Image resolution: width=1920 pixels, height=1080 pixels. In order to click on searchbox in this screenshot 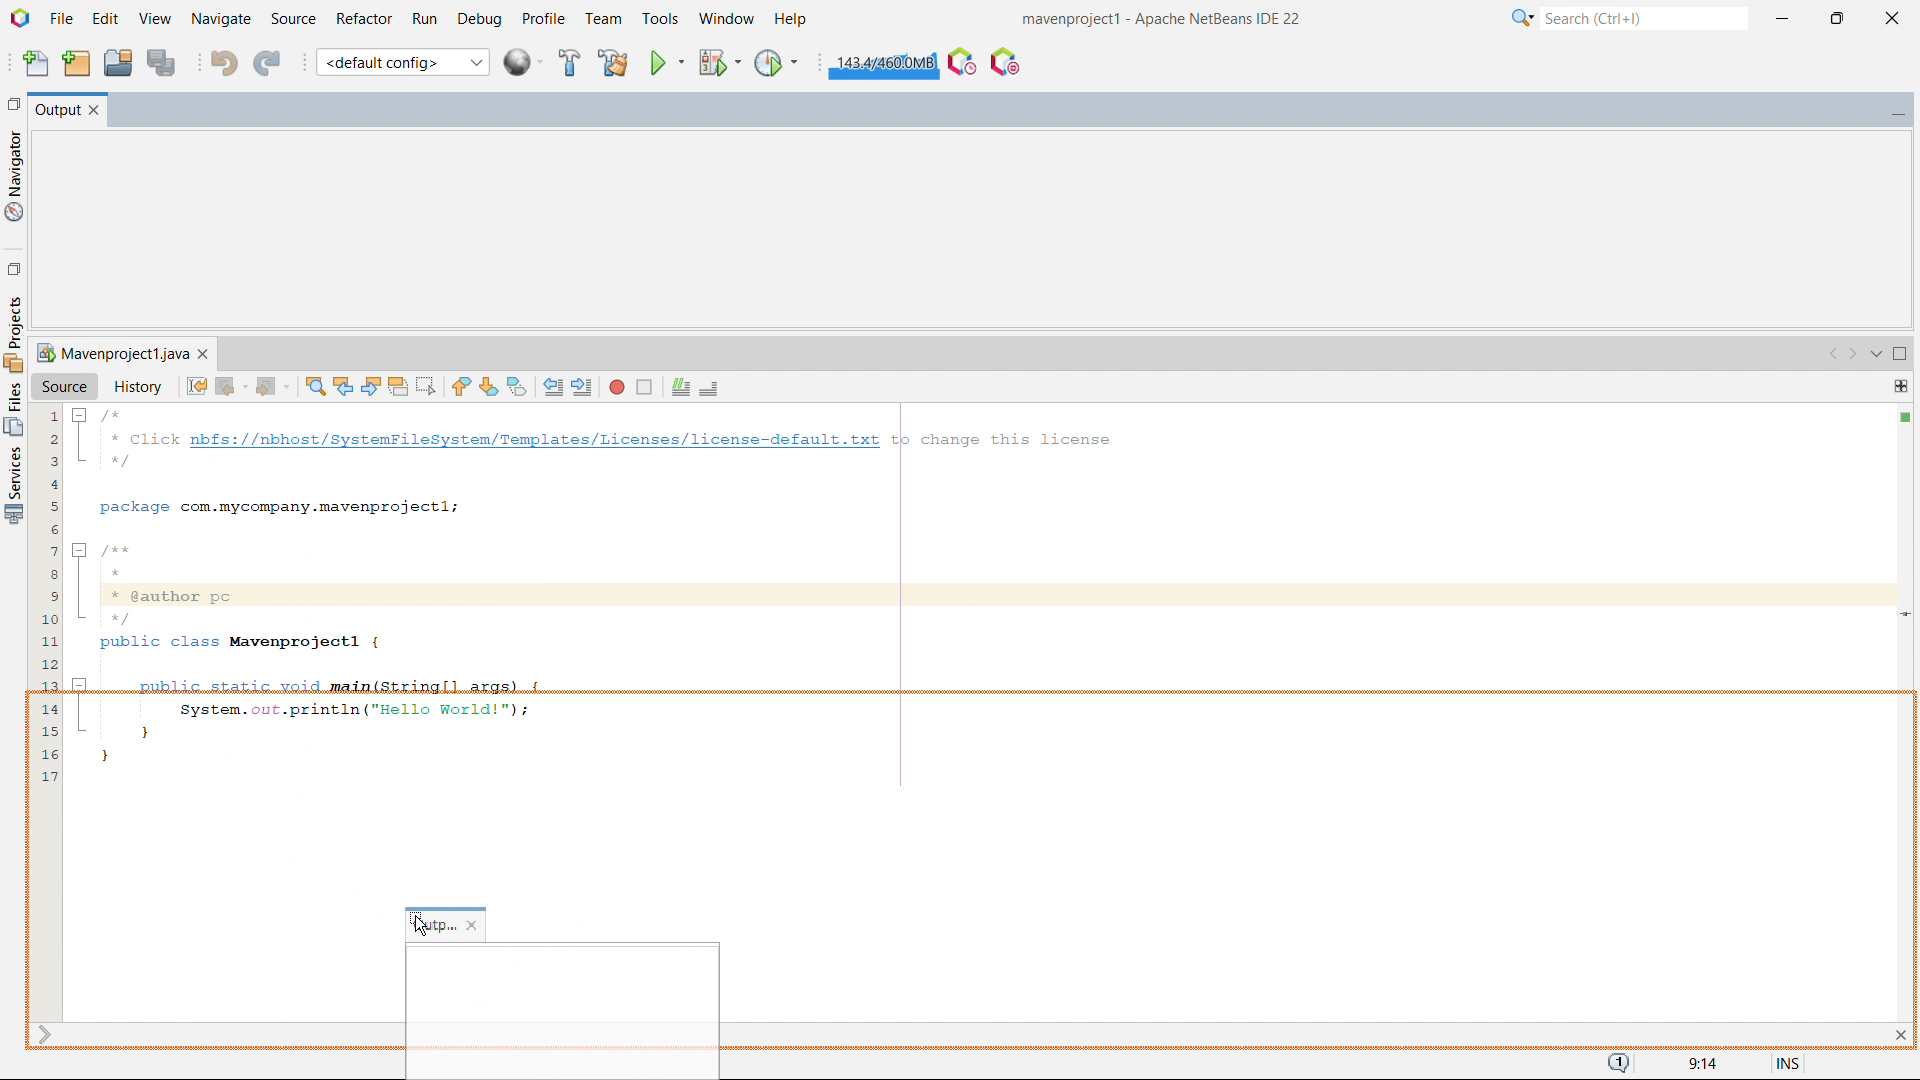, I will do `click(1644, 18)`.